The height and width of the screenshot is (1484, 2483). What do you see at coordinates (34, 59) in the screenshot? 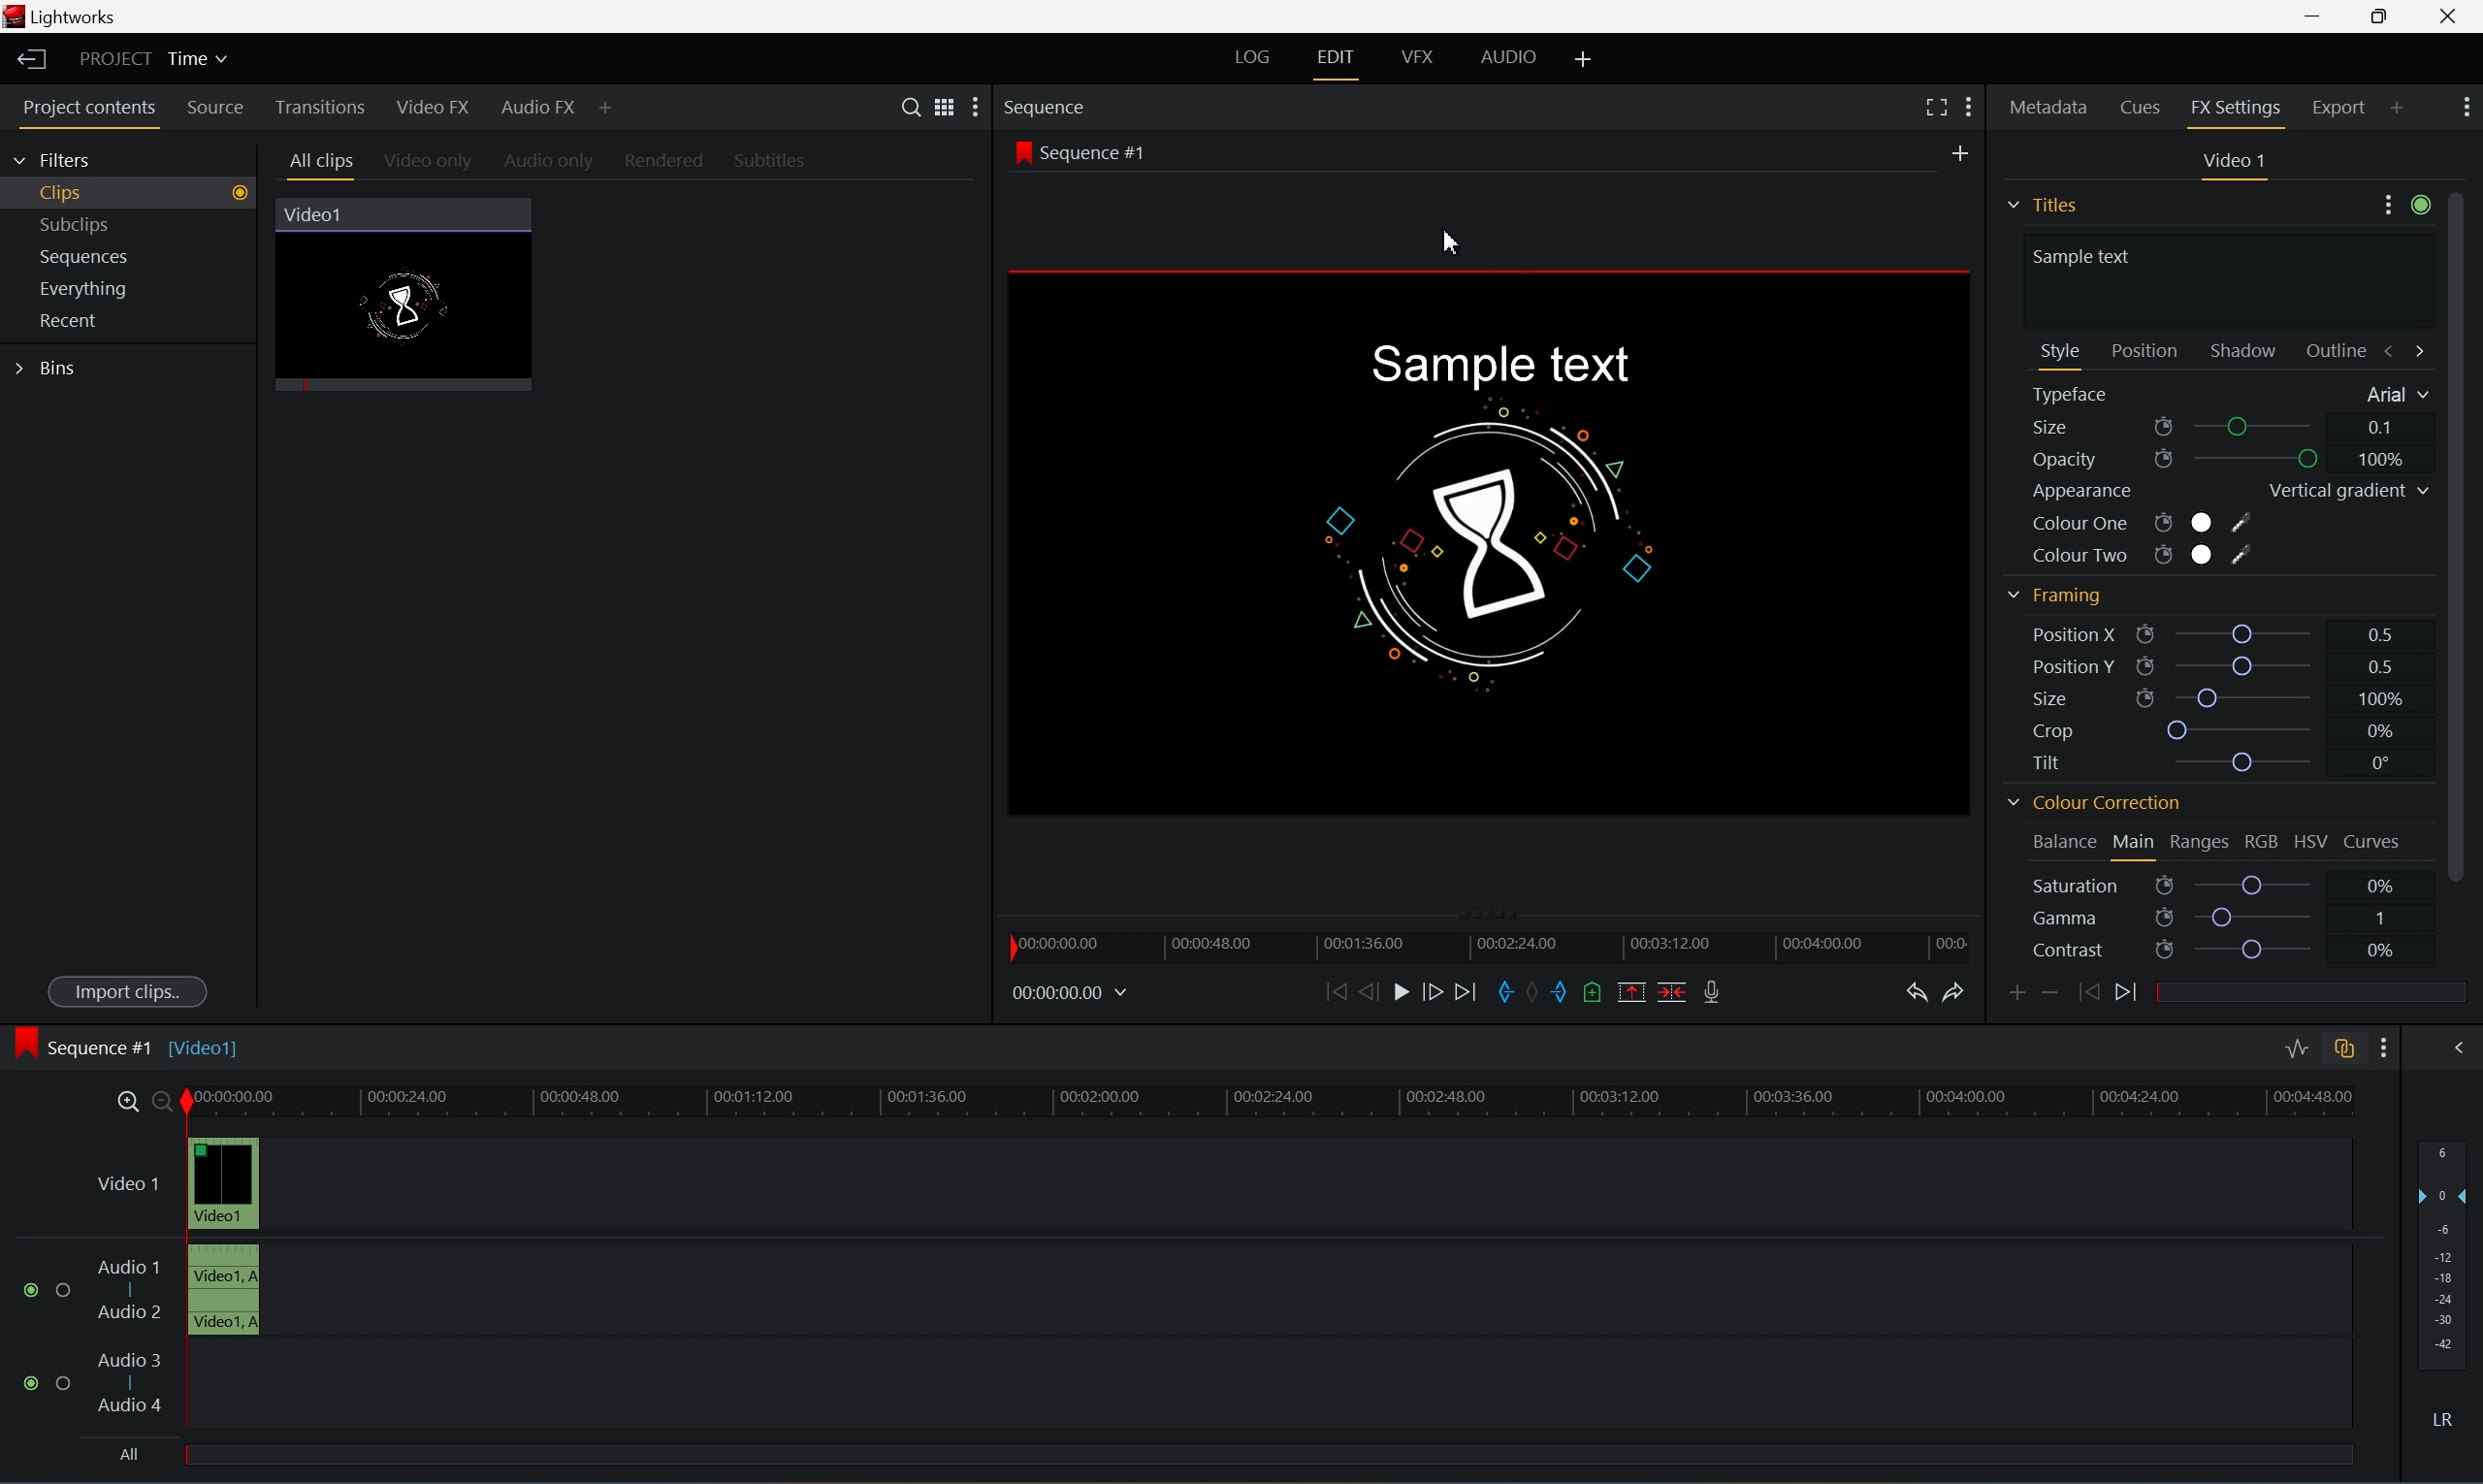
I see `exit the current project and return to the project browser` at bounding box center [34, 59].